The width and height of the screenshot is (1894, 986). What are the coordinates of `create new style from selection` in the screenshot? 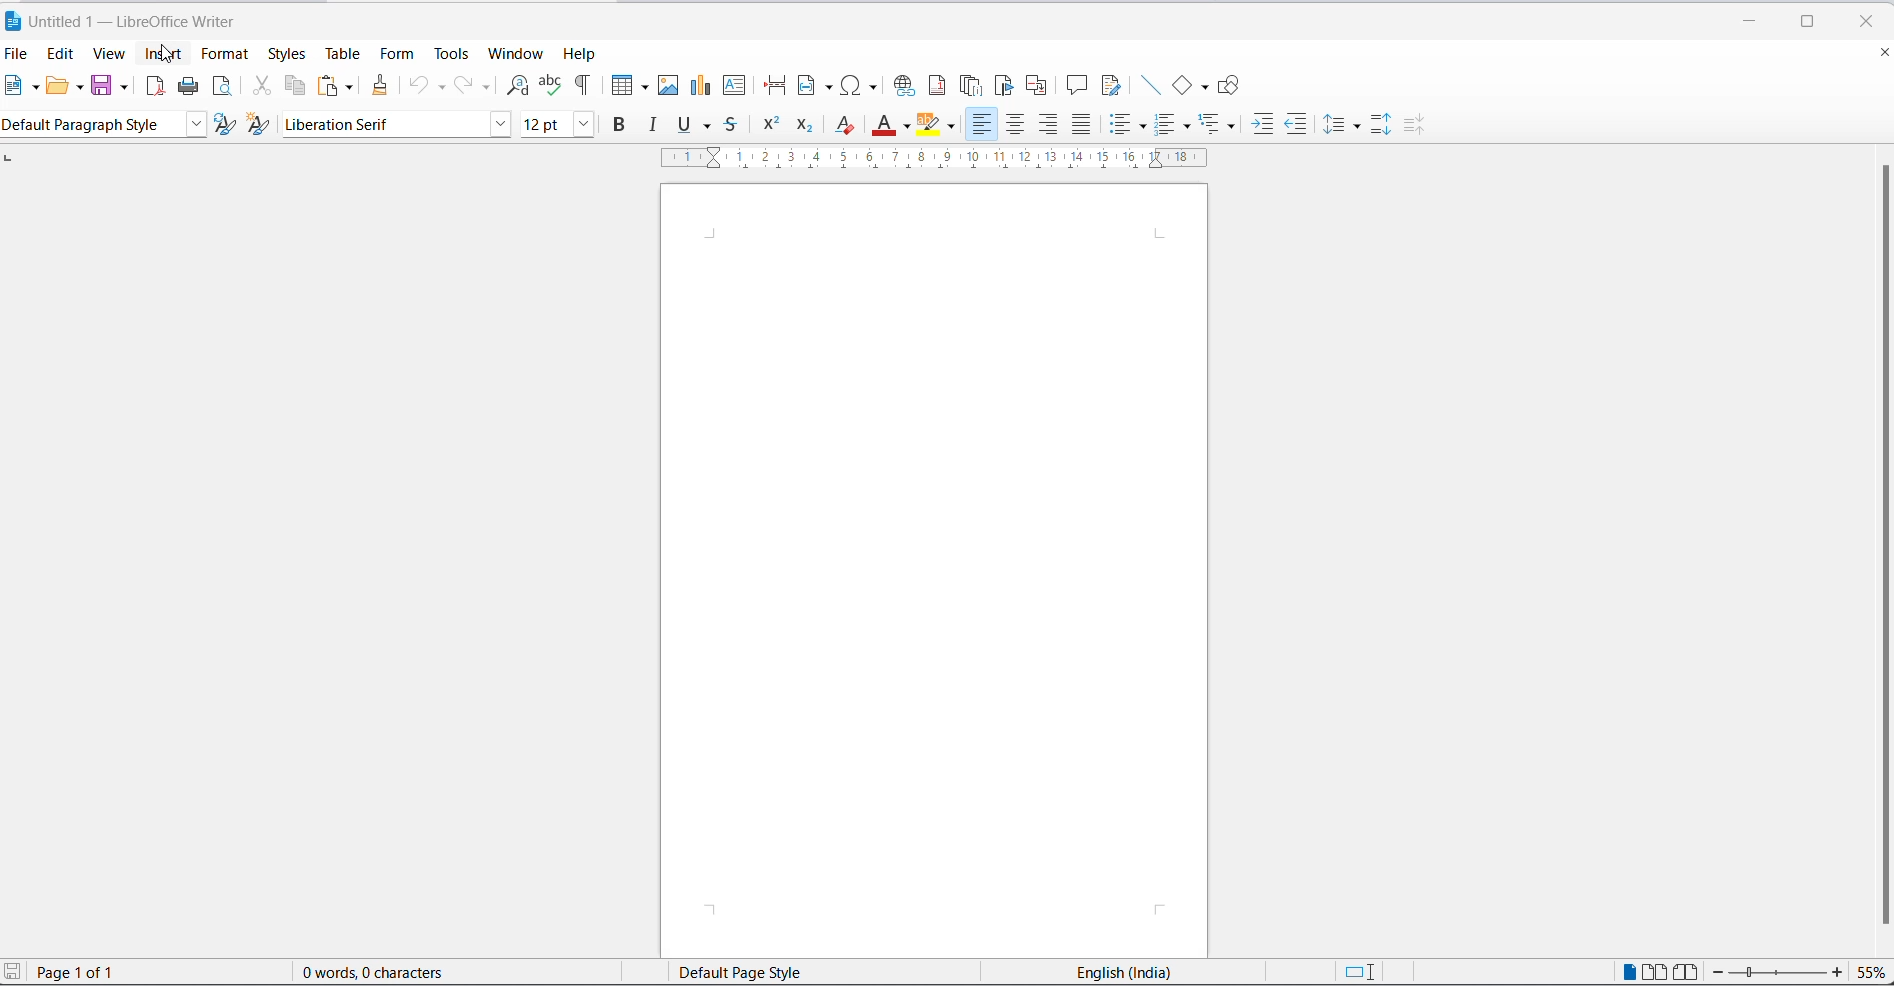 It's located at (263, 127).